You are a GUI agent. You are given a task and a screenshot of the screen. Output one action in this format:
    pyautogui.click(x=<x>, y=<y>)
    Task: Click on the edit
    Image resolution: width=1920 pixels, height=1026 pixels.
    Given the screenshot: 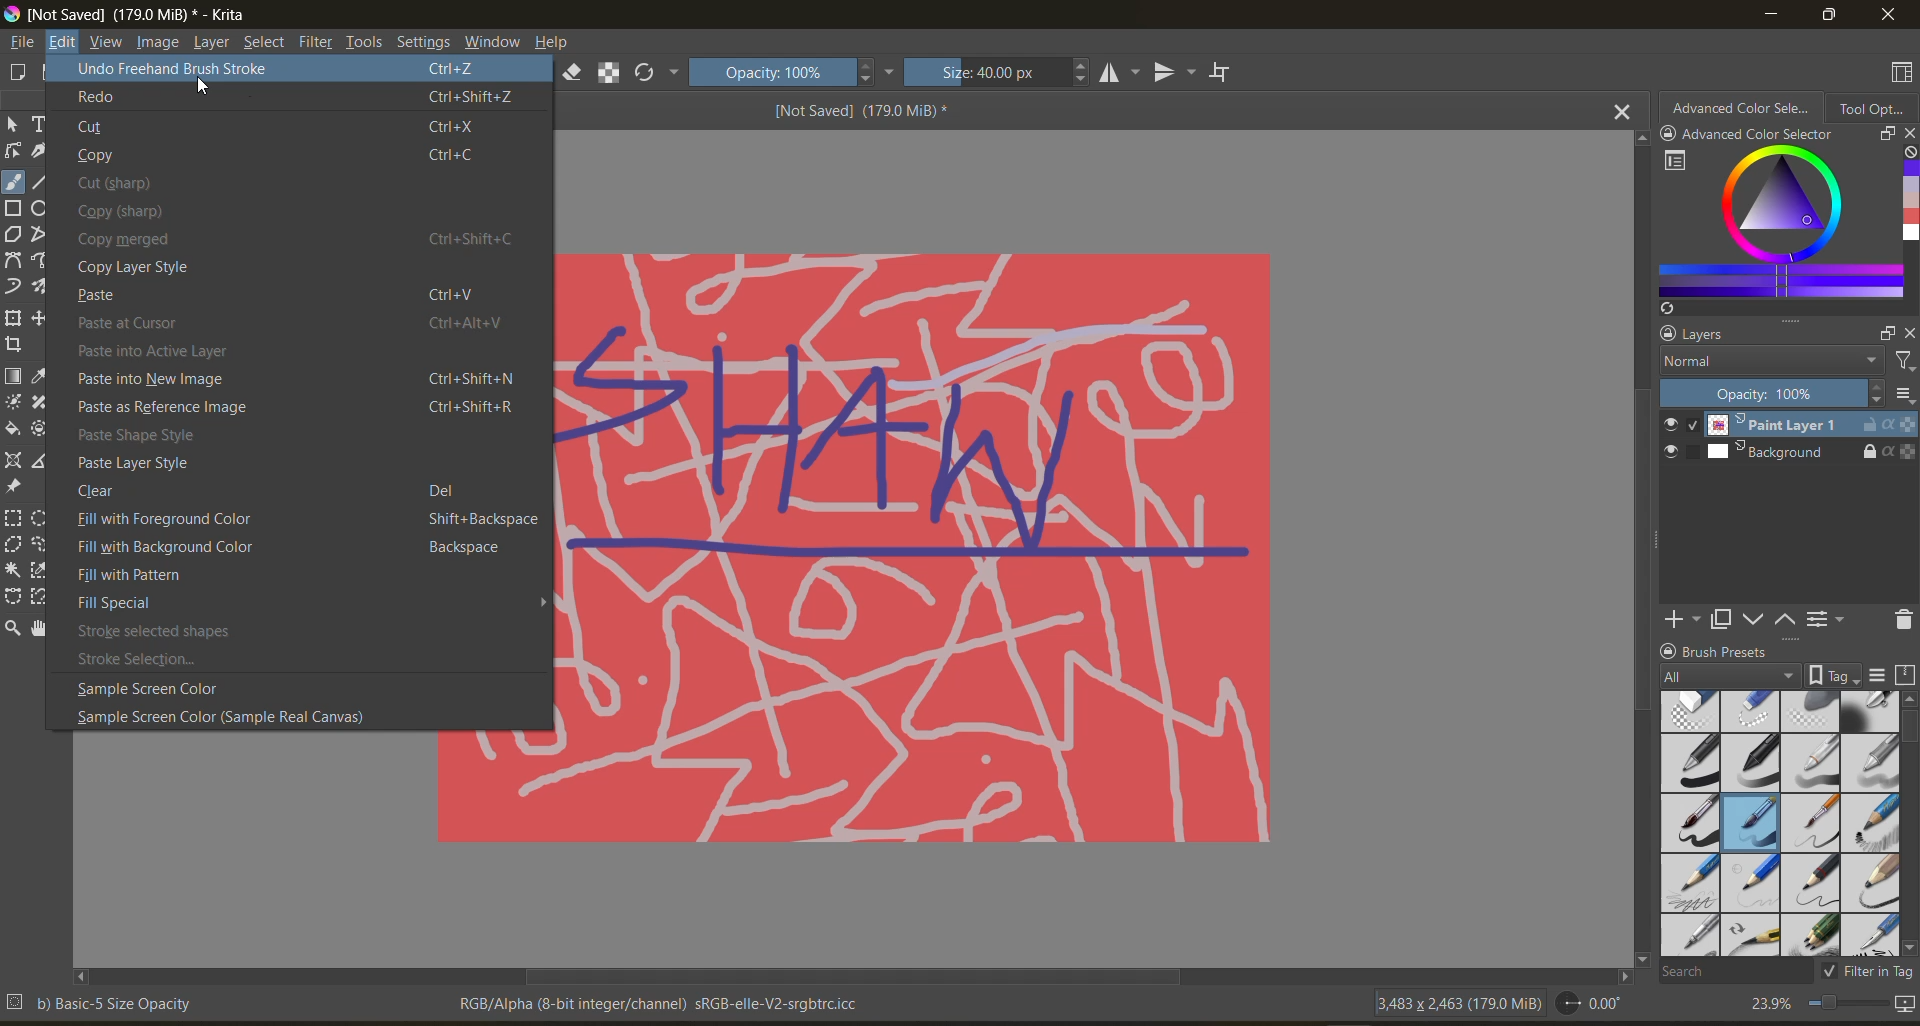 What is the action you would take?
    pyautogui.click(x=64, y=42)
    